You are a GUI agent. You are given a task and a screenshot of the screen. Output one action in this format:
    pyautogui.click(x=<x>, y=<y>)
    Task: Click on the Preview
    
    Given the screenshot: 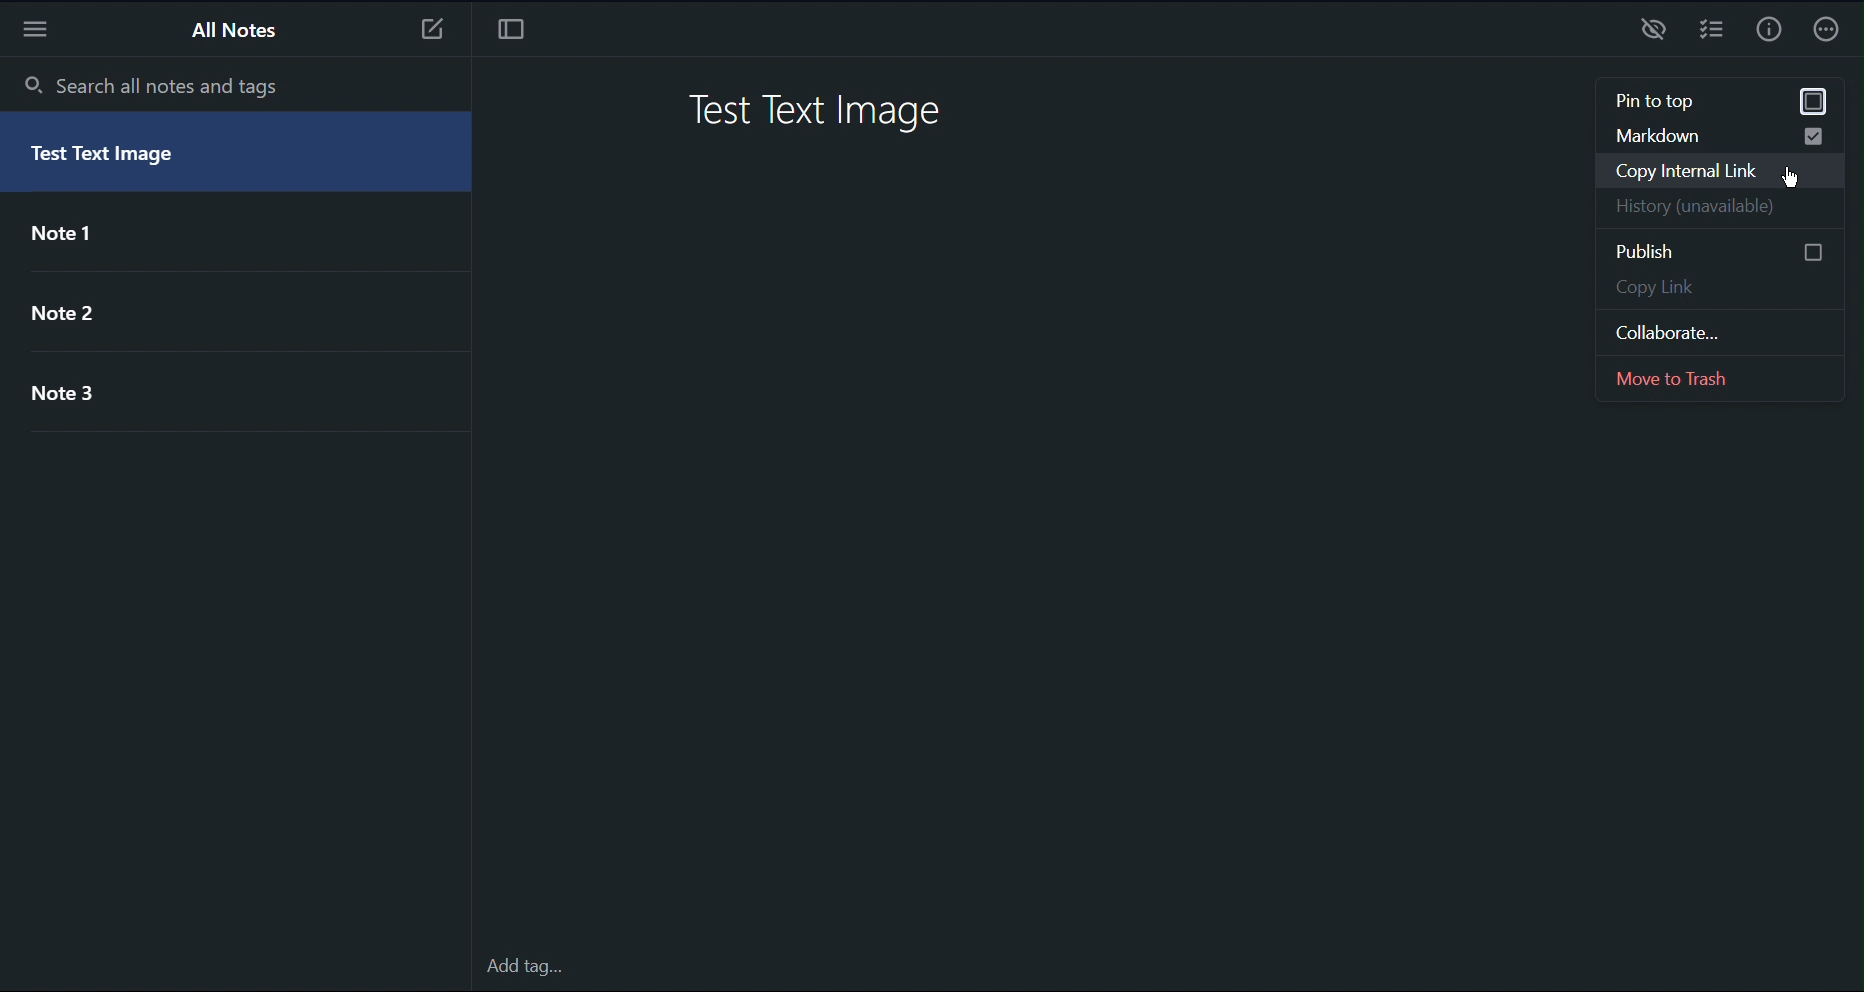 What is the action you would take?
    pyautogui.click(x=1655, y=32)
    